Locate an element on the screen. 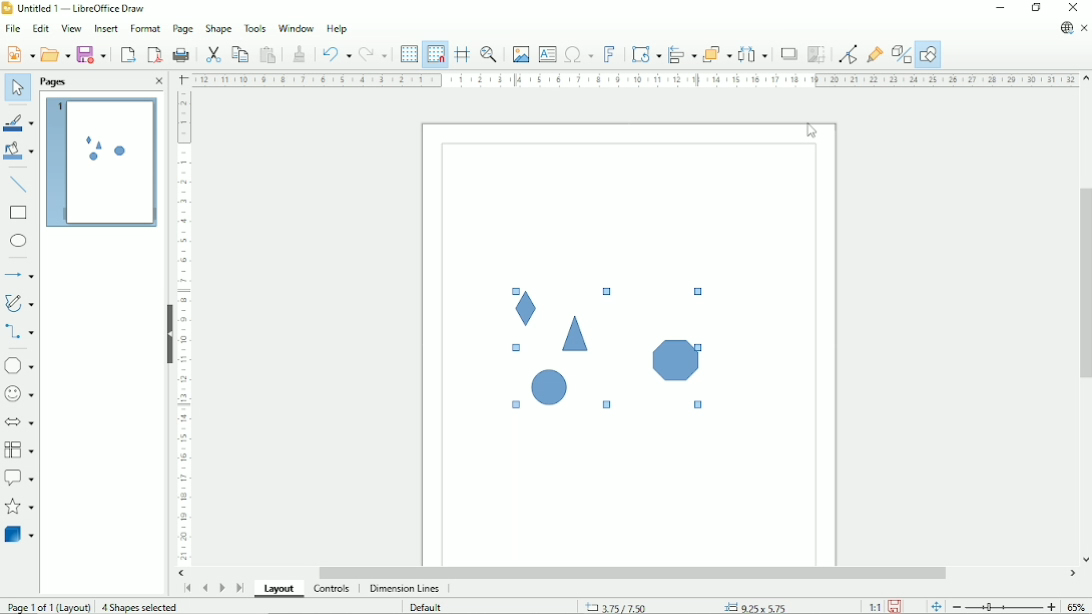 The width and height of the screenshot is (1092, 614). dimension lines is located at coordinates (404, 589).